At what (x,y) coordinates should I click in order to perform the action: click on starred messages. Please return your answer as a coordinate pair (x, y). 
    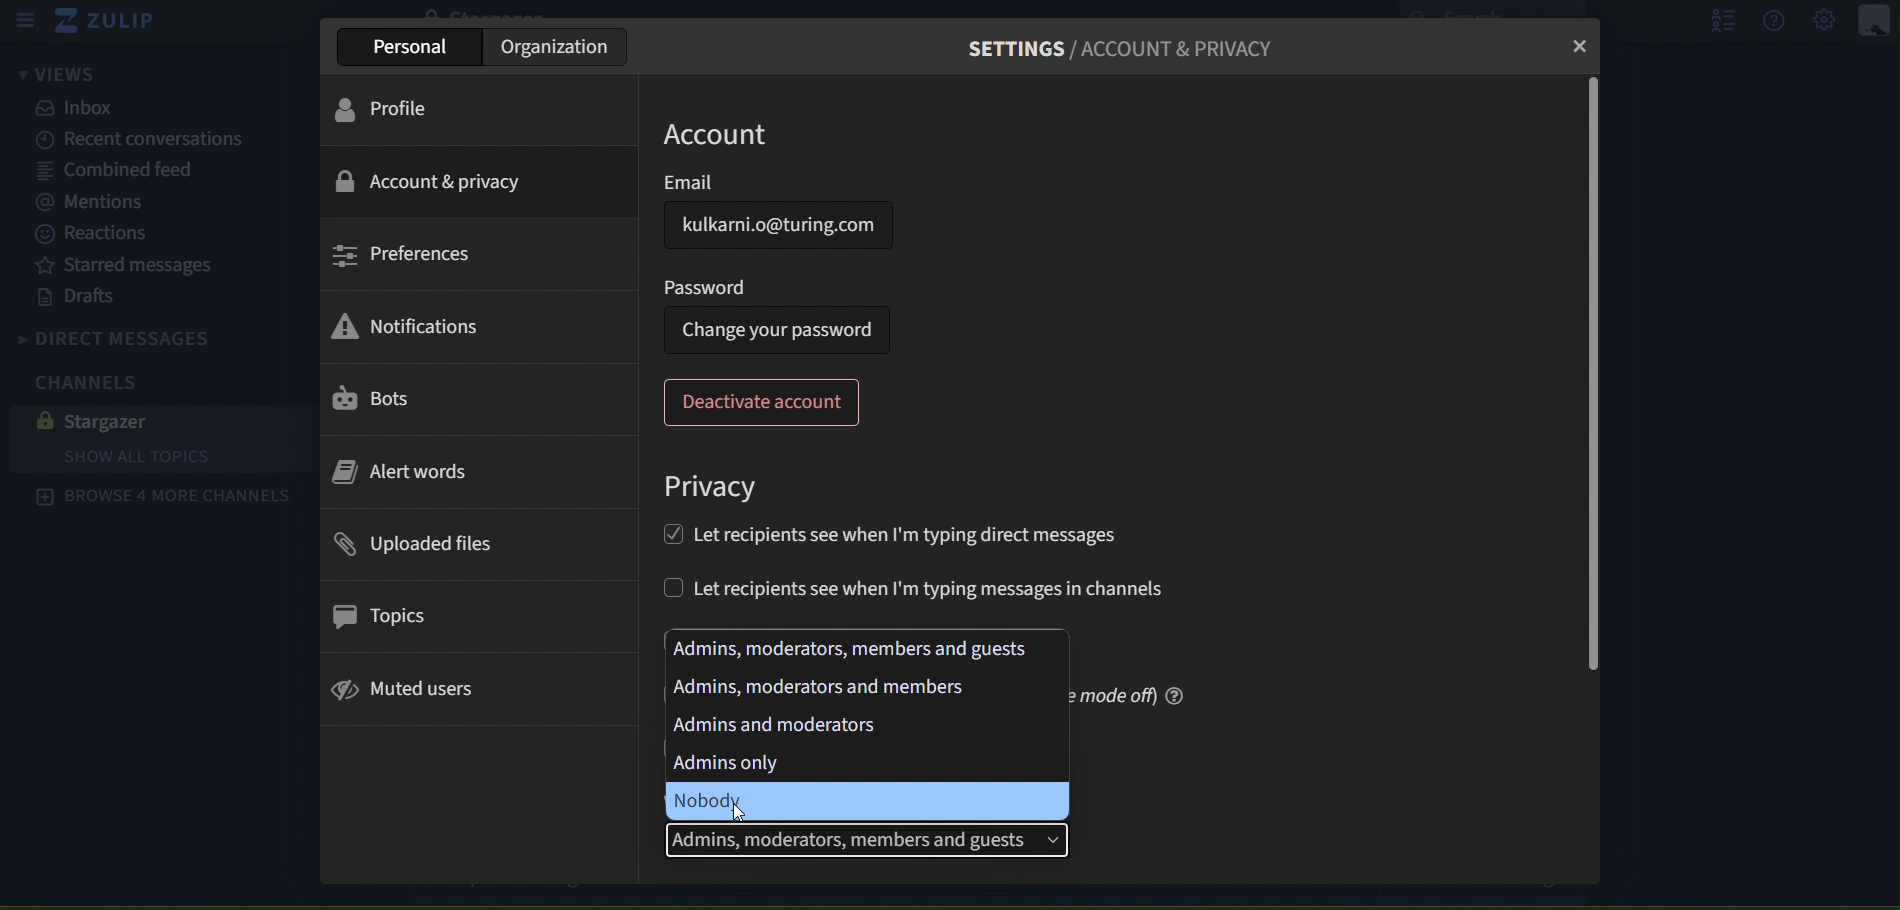
    Looking at the image, I should click on (124, 263).